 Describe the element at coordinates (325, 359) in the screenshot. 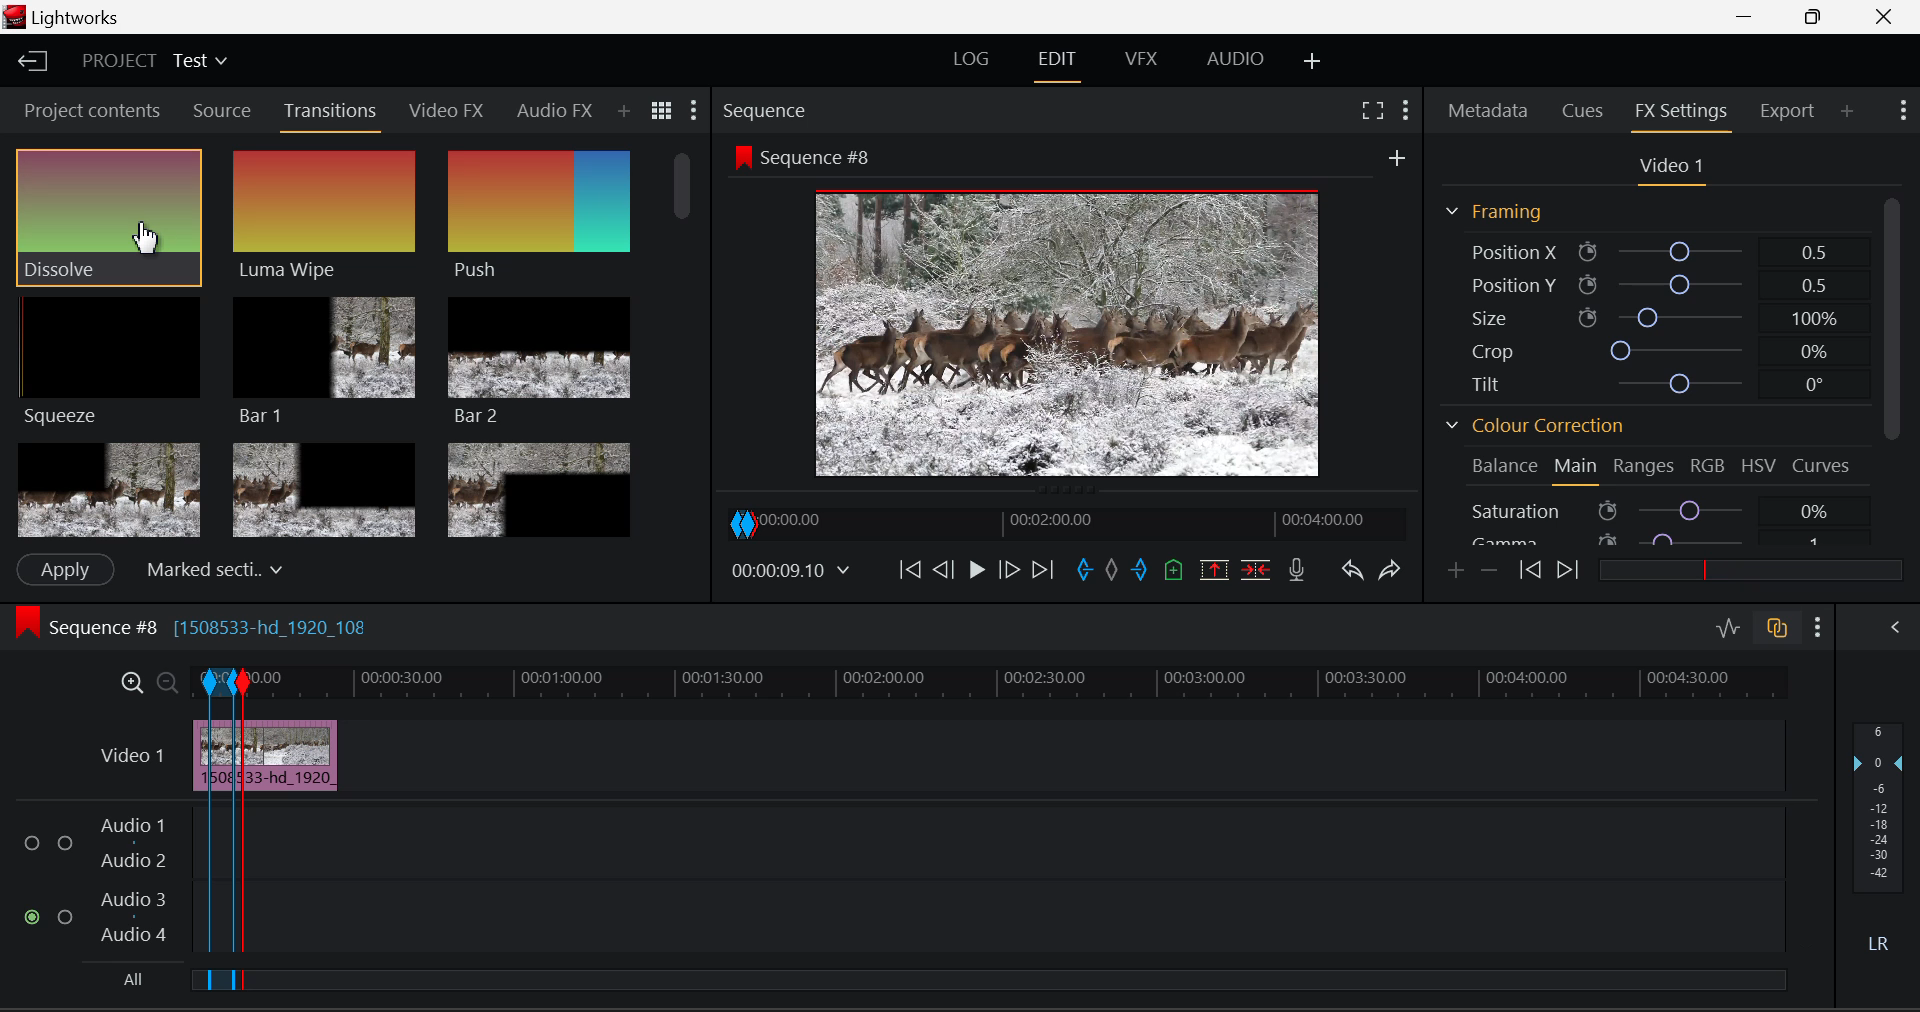

I see `Bar 1` at that location.